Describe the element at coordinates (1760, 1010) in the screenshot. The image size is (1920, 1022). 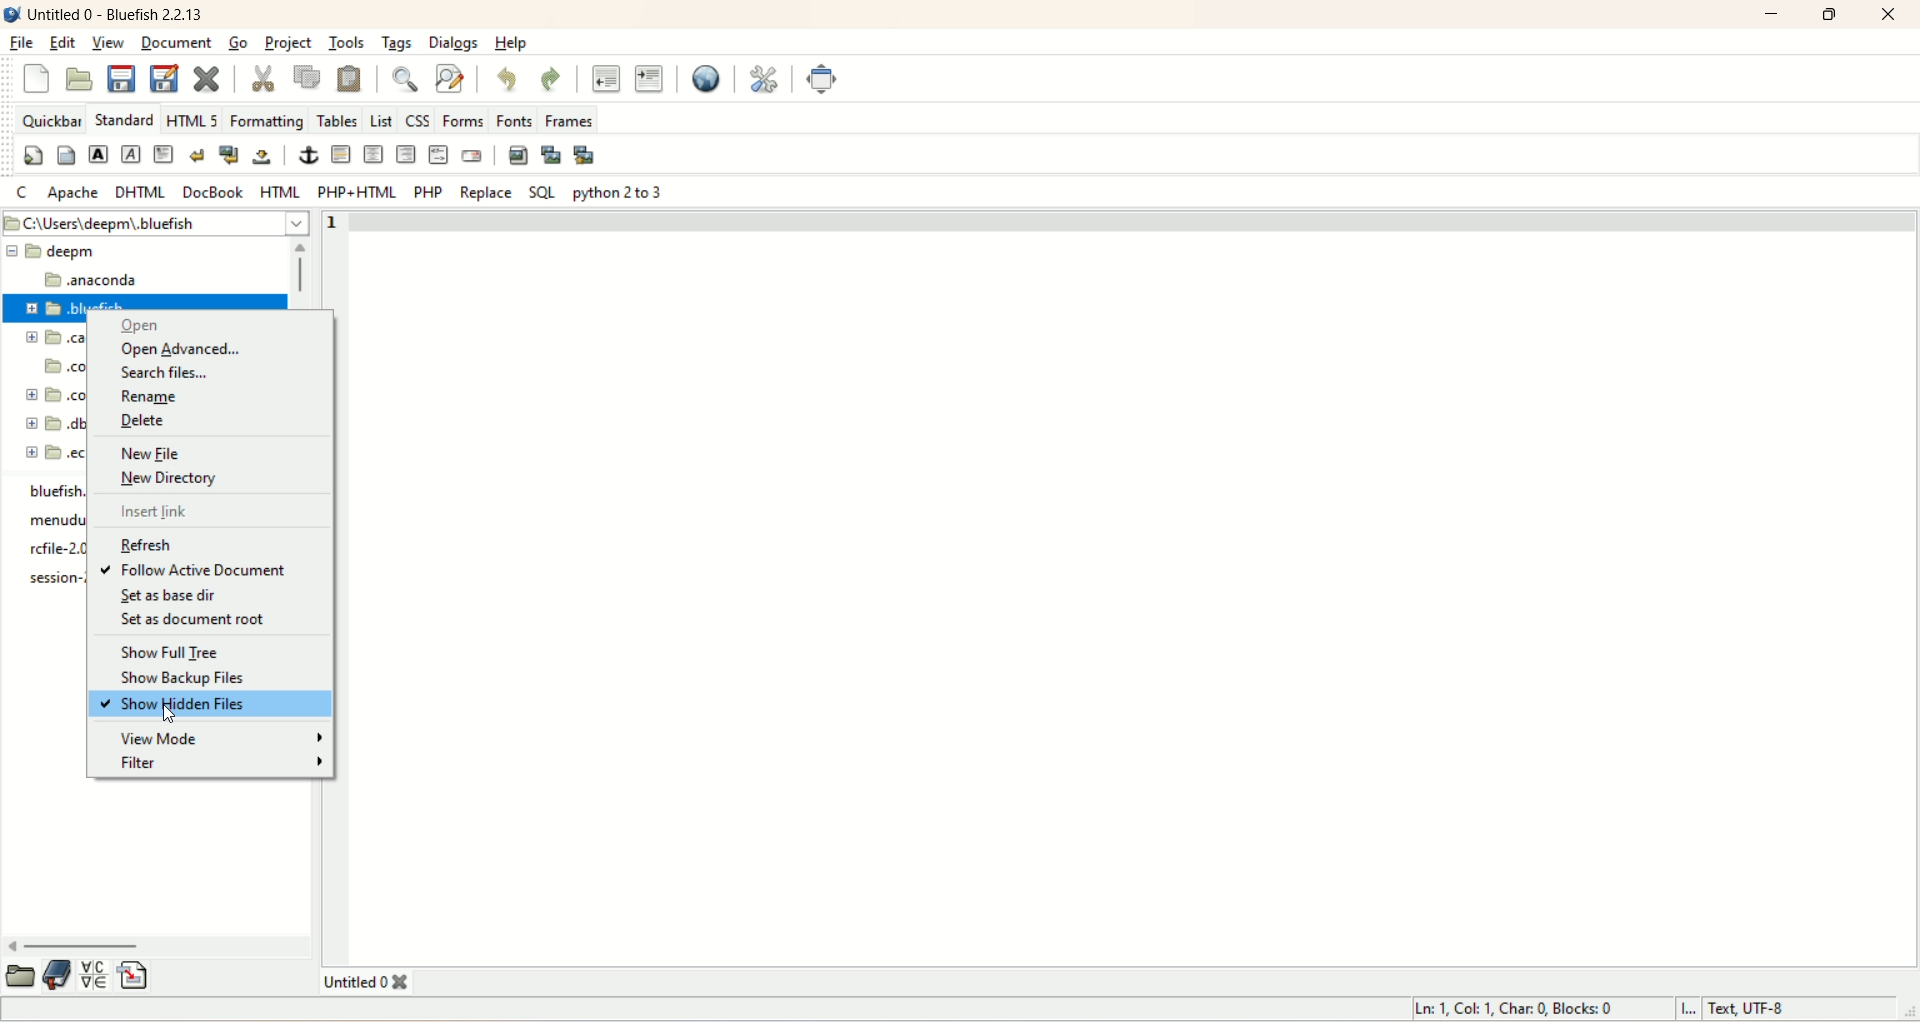
I see `text, UTF-8` at that location.